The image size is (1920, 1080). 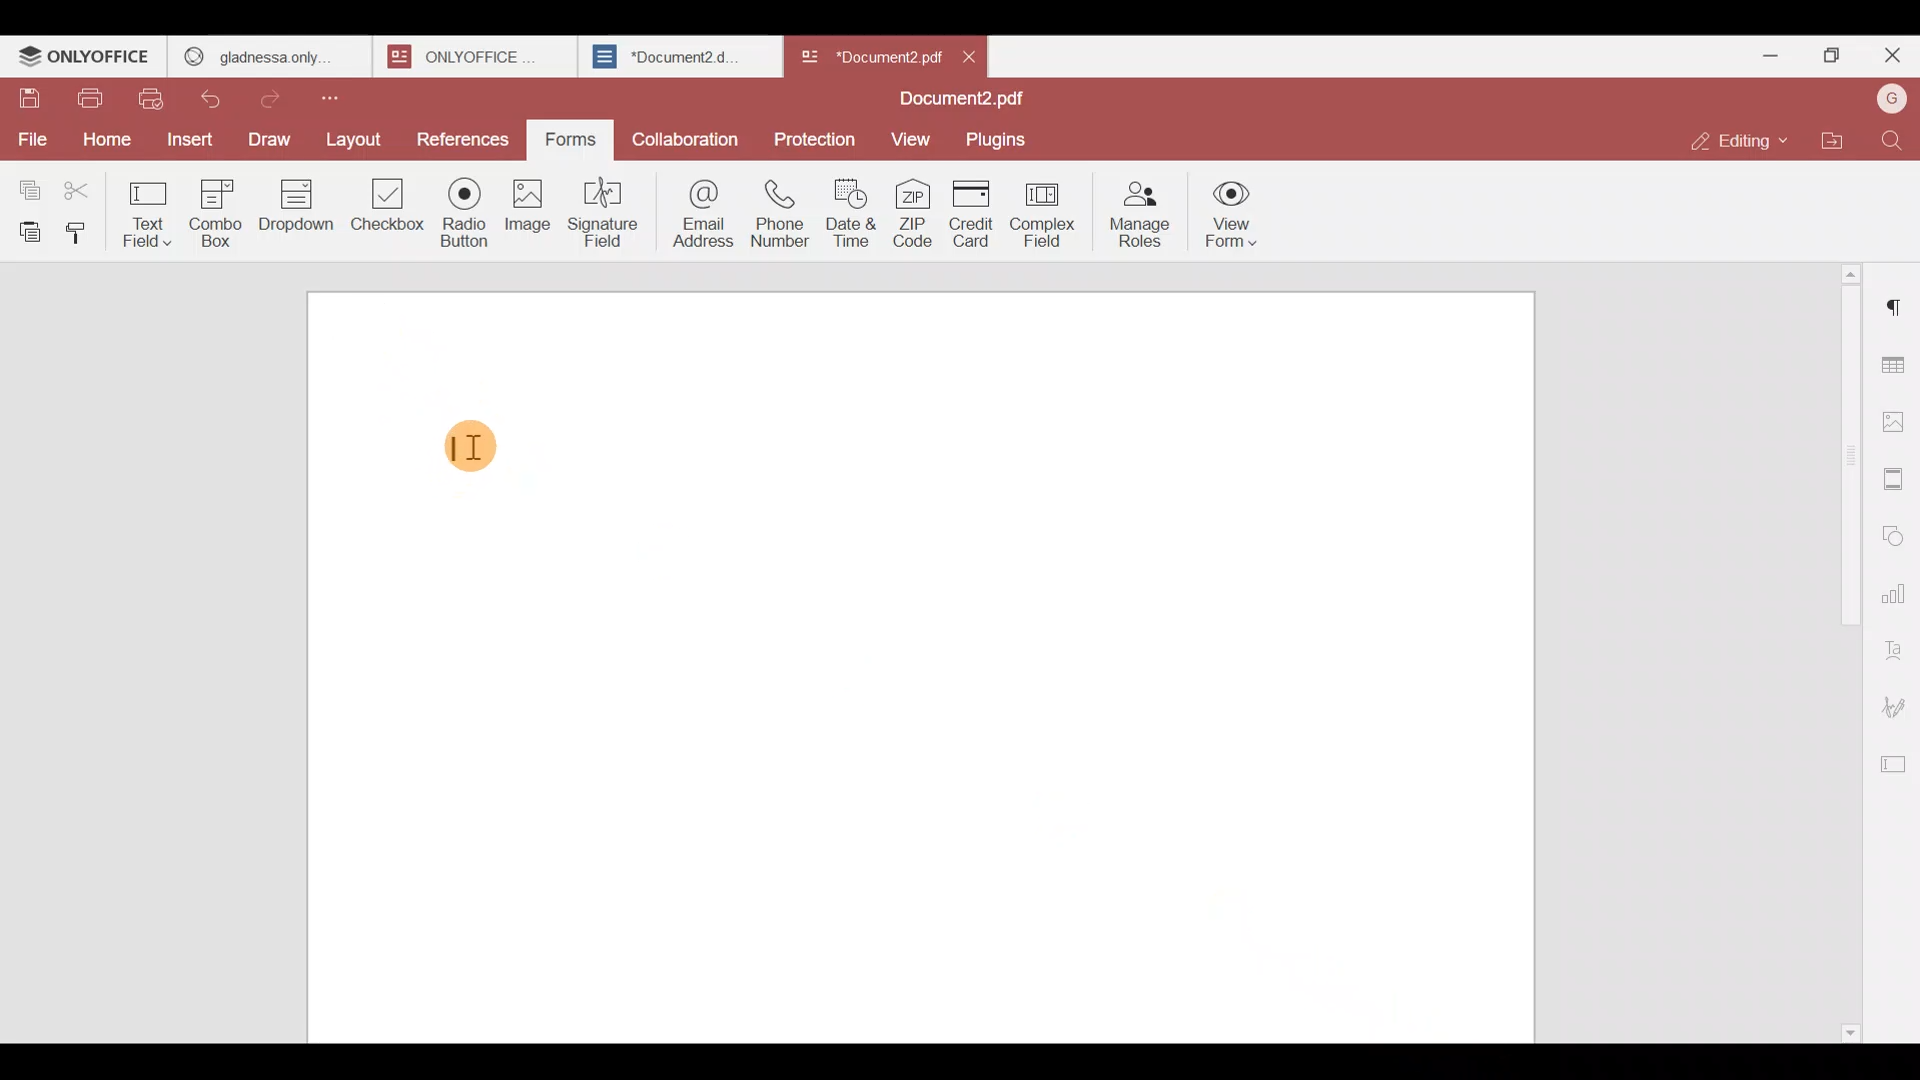 What do you see at coordinates (1898, 299) in the screenshot?
I see `Paragraph settings` at bounding box center [1898, 299].